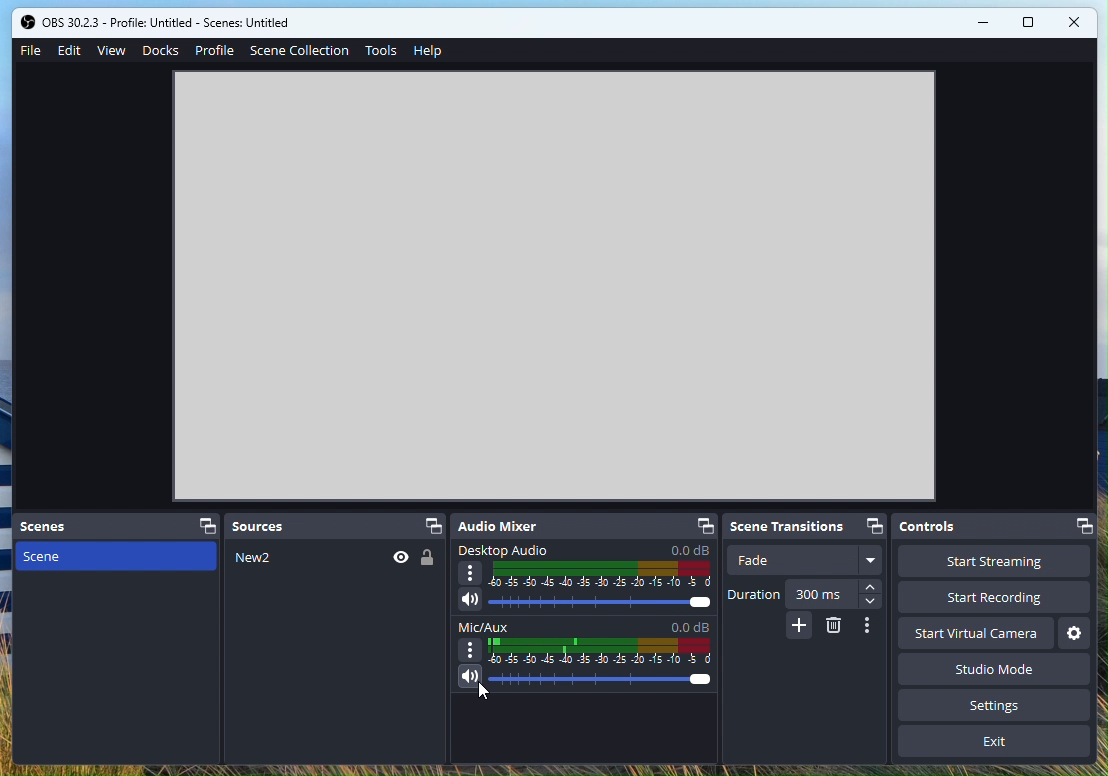 This screenshot has width=1108, height=776. Describe the element at coordinates (118, 651) in the screenshot. I see `Scene` at that location.